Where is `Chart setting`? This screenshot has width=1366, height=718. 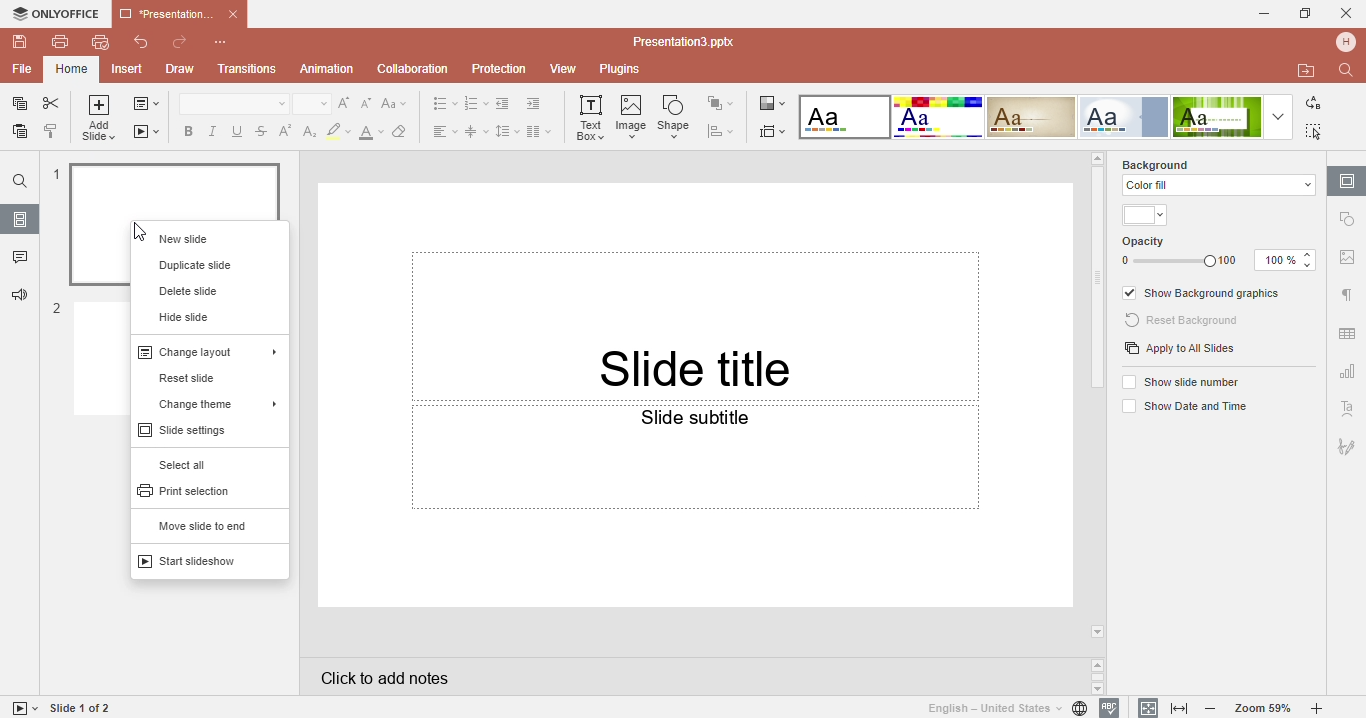 Chart setting is located at coordinates (1346, 374).